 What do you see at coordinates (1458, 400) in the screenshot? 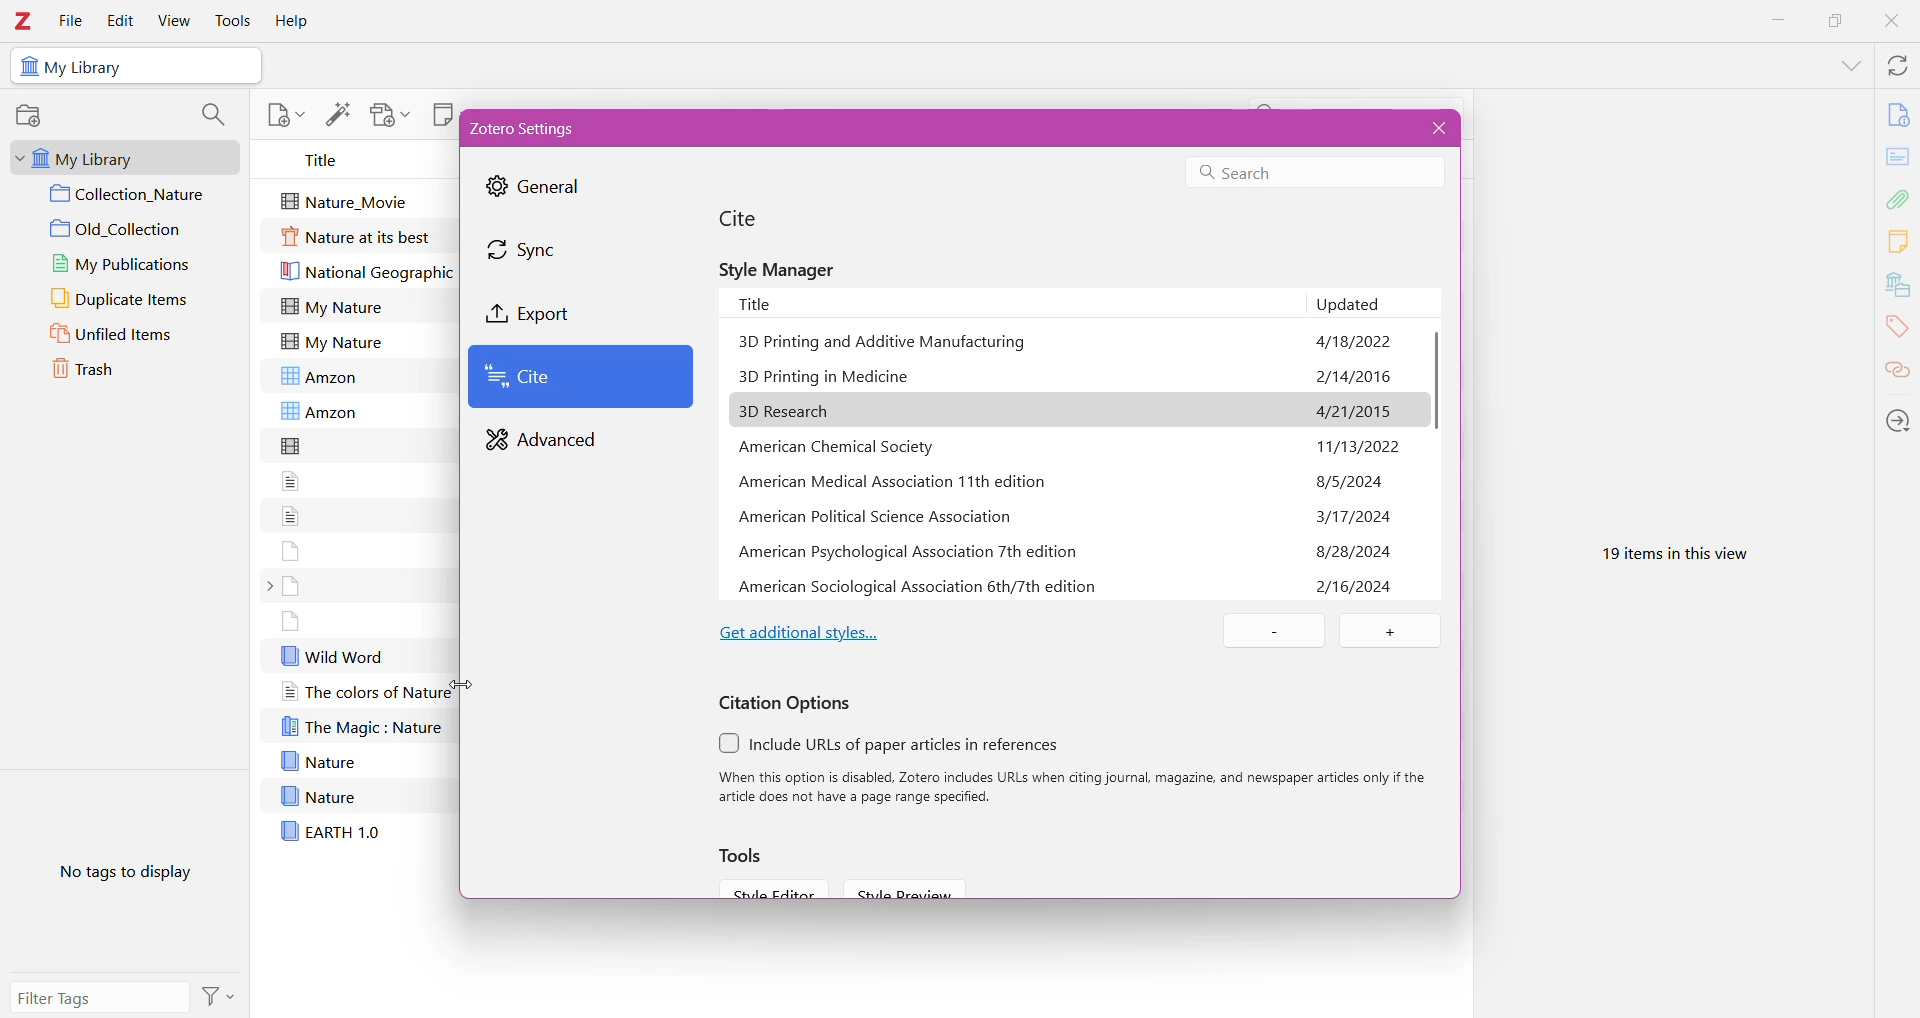
I see `Vertical Scroll Bar - Zotero Settings` at bounding box center [1458, 400].